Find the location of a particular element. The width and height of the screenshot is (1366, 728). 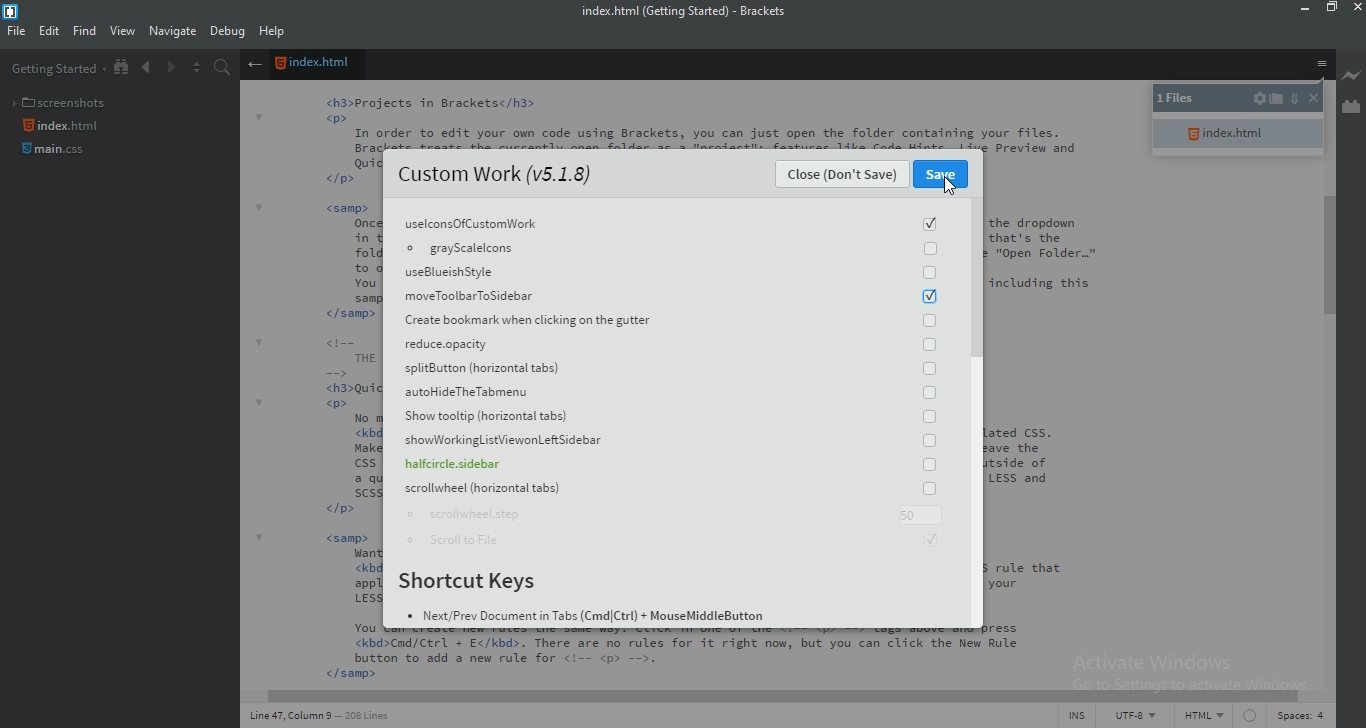

Shortcut Keys is located at coordinates (475, 583).